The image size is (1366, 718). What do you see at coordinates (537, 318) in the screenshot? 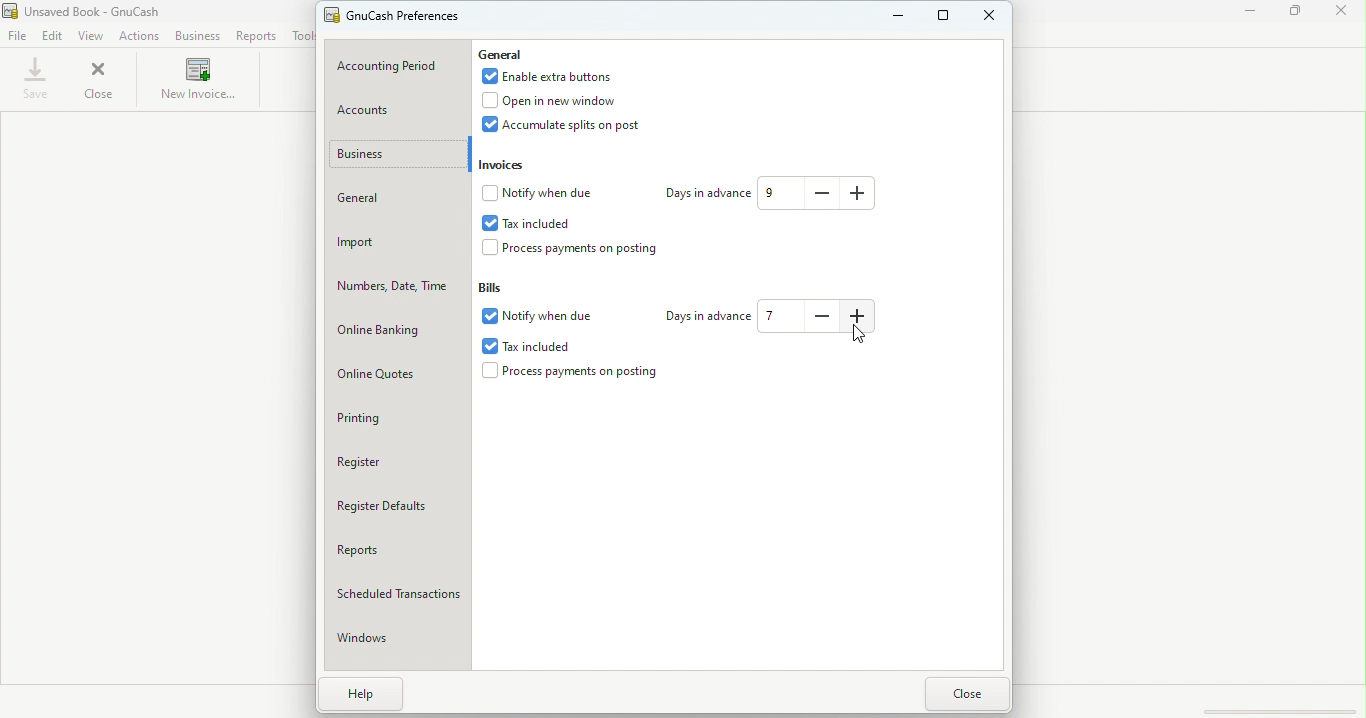
I see `Notify when due` at bounding box center [537, 318].